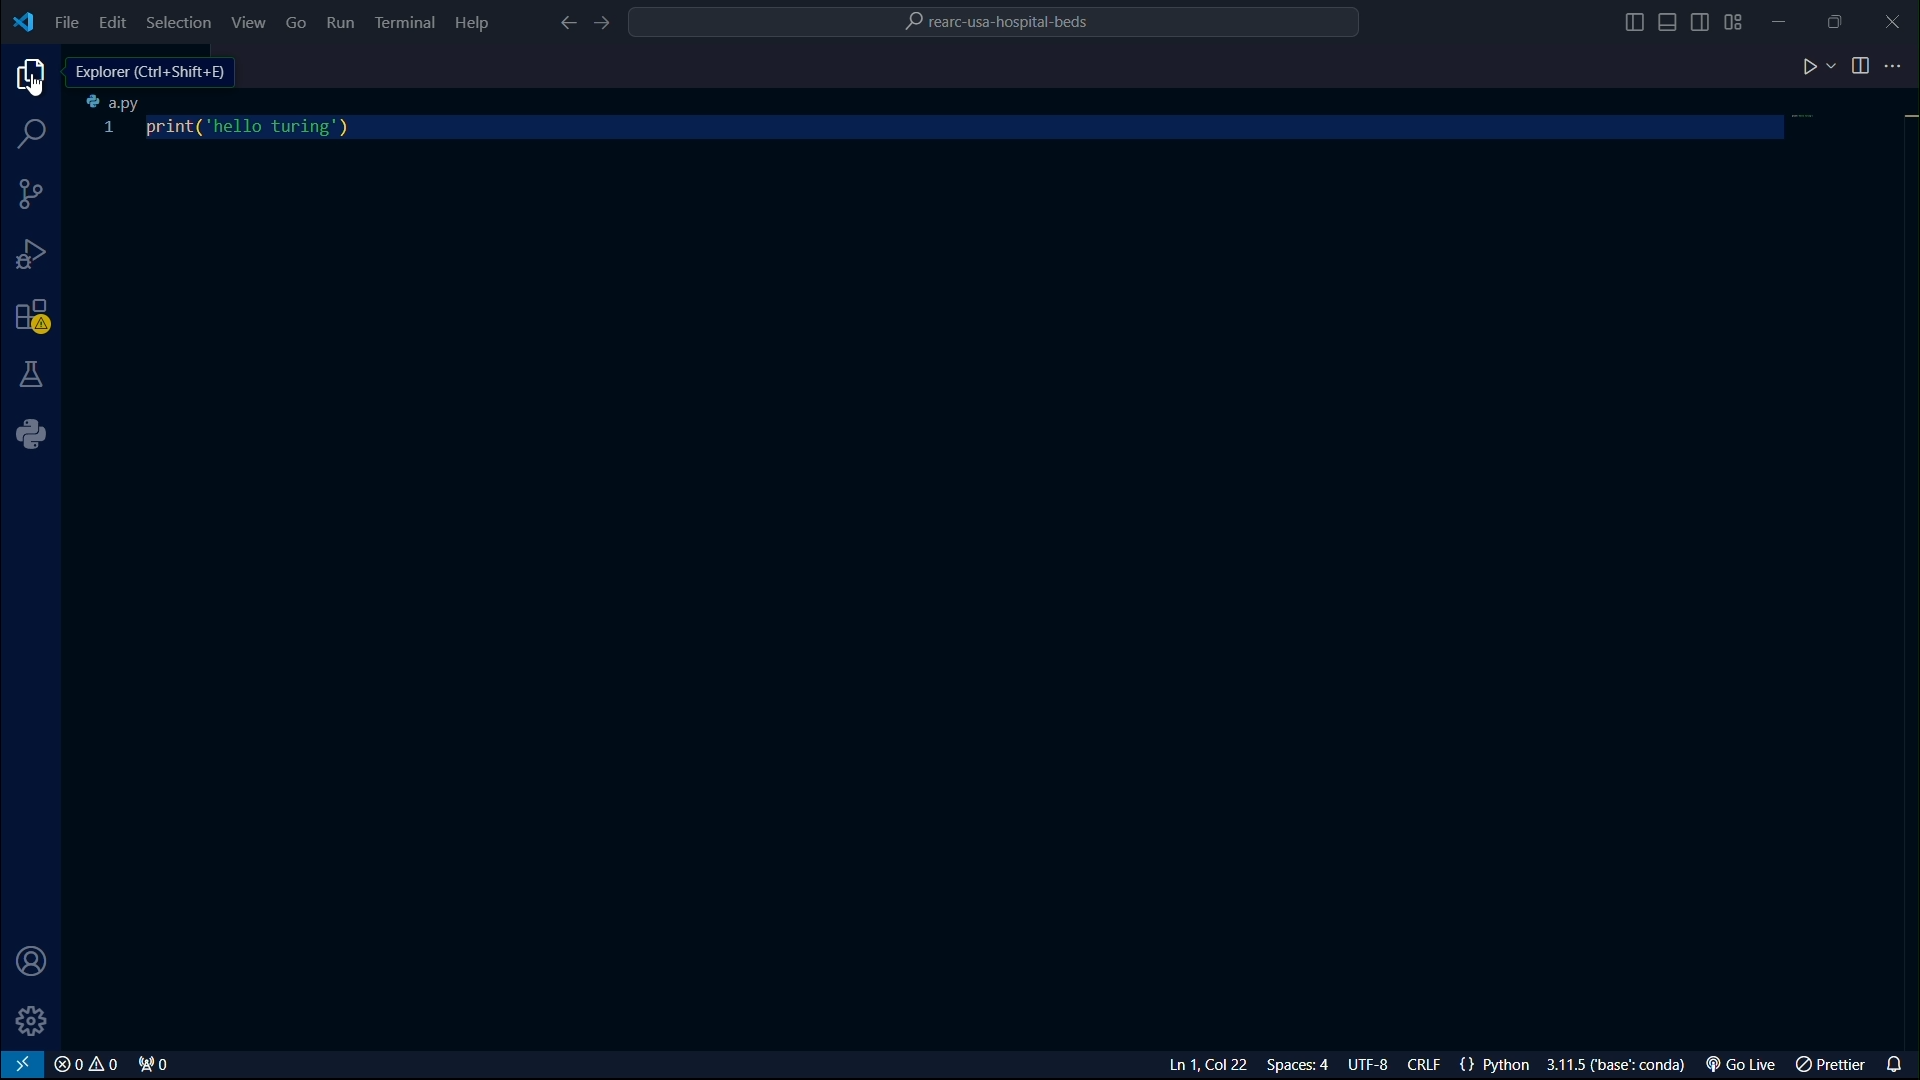  I want to click on CRLF, so click(1427, 1064).